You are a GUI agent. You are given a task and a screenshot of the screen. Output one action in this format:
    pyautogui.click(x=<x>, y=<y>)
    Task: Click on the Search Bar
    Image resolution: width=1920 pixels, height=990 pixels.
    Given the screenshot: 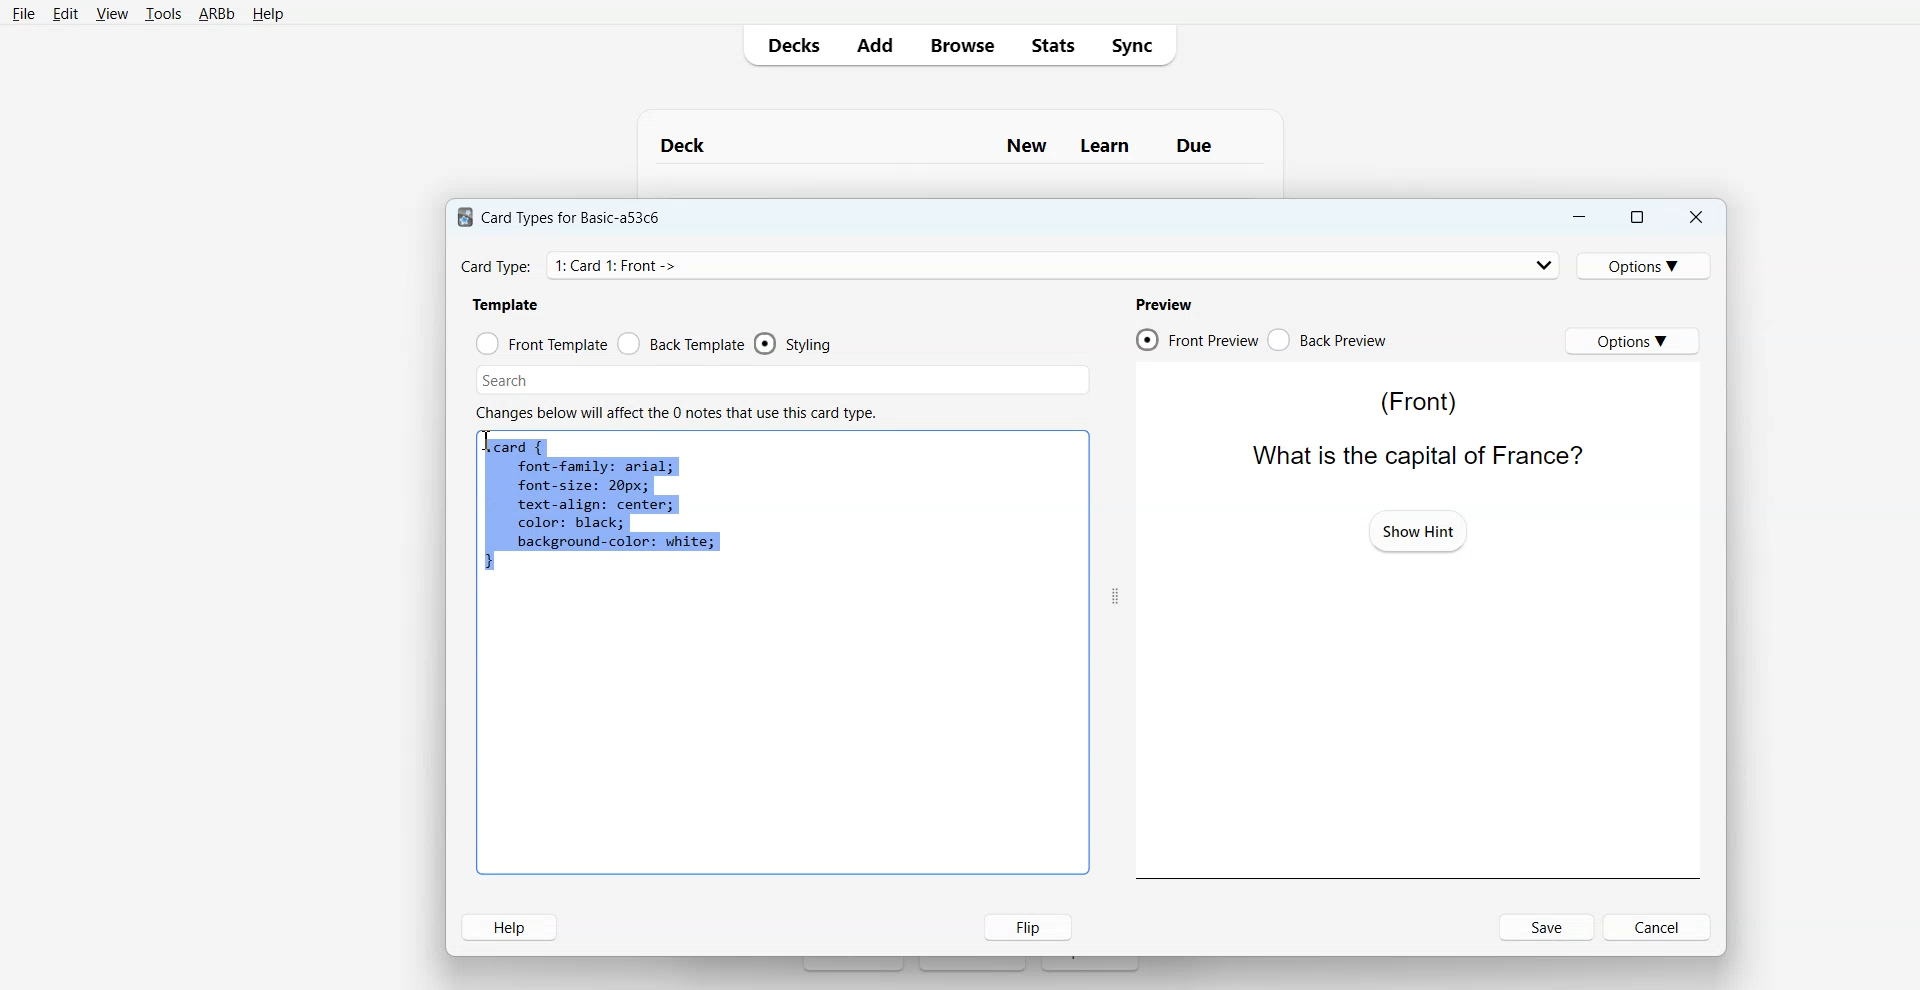 What is the action you would take?
    pyautogui.click(x=783, y=380)
    